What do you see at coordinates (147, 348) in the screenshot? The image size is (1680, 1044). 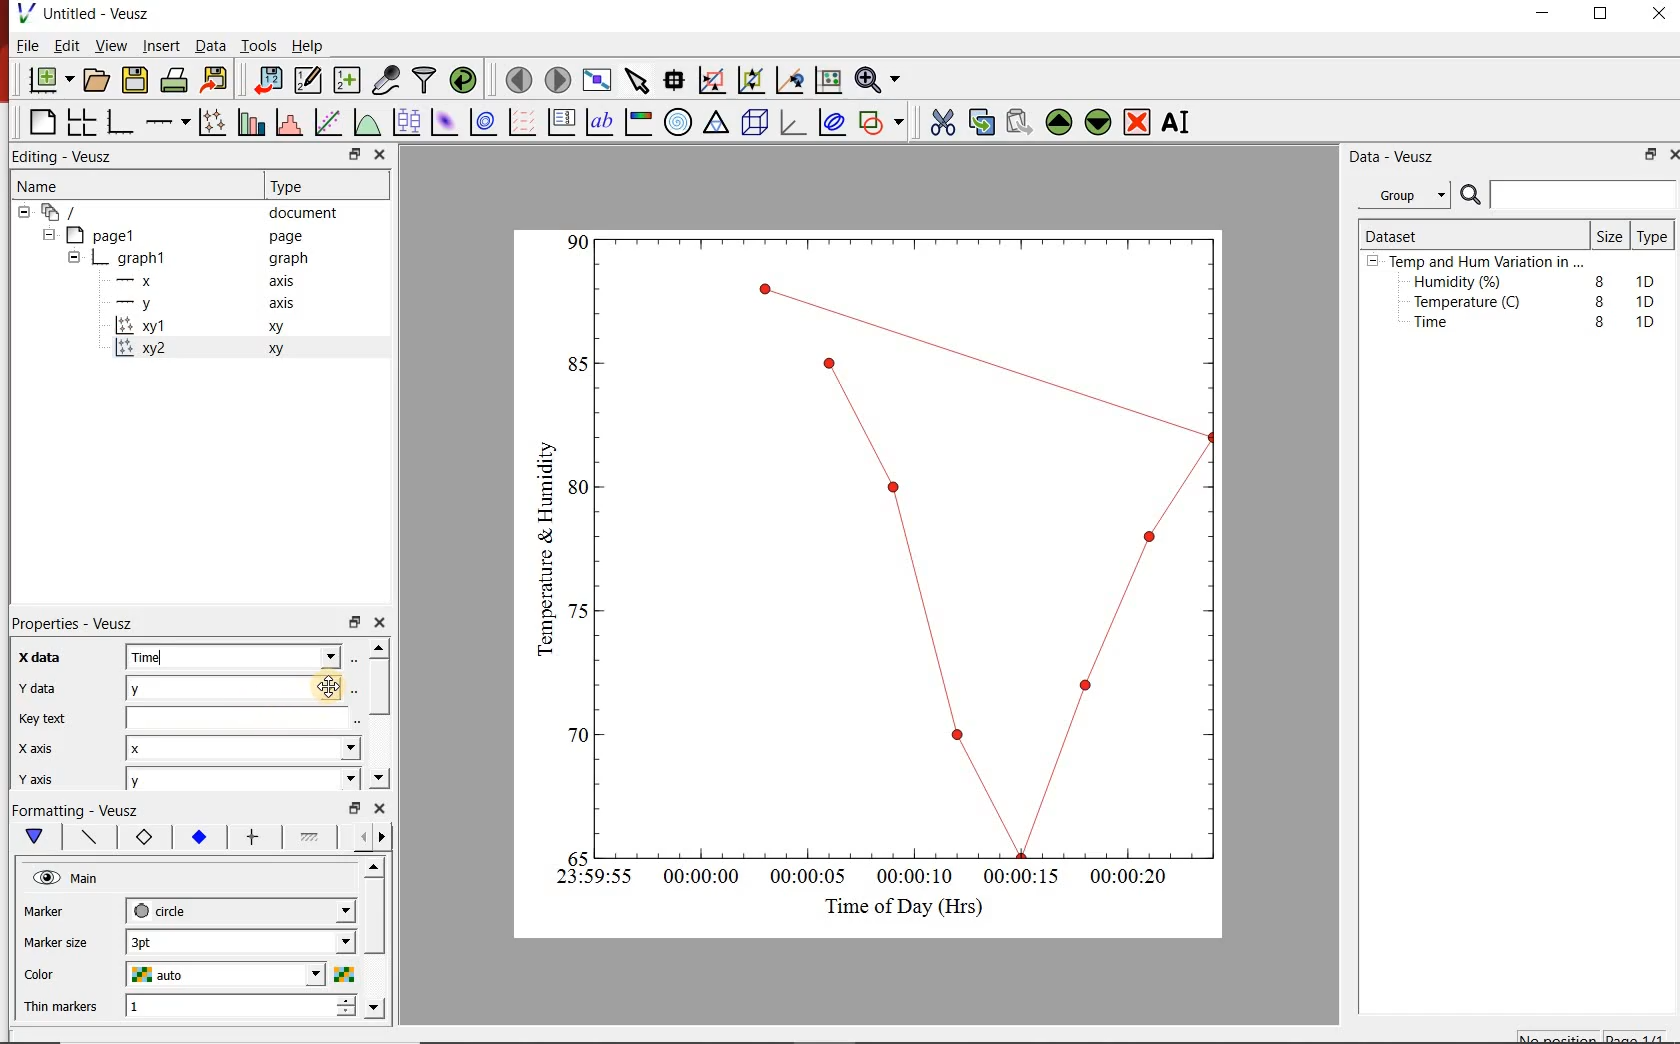 I see `xy2` at bounding box center [147, 348].